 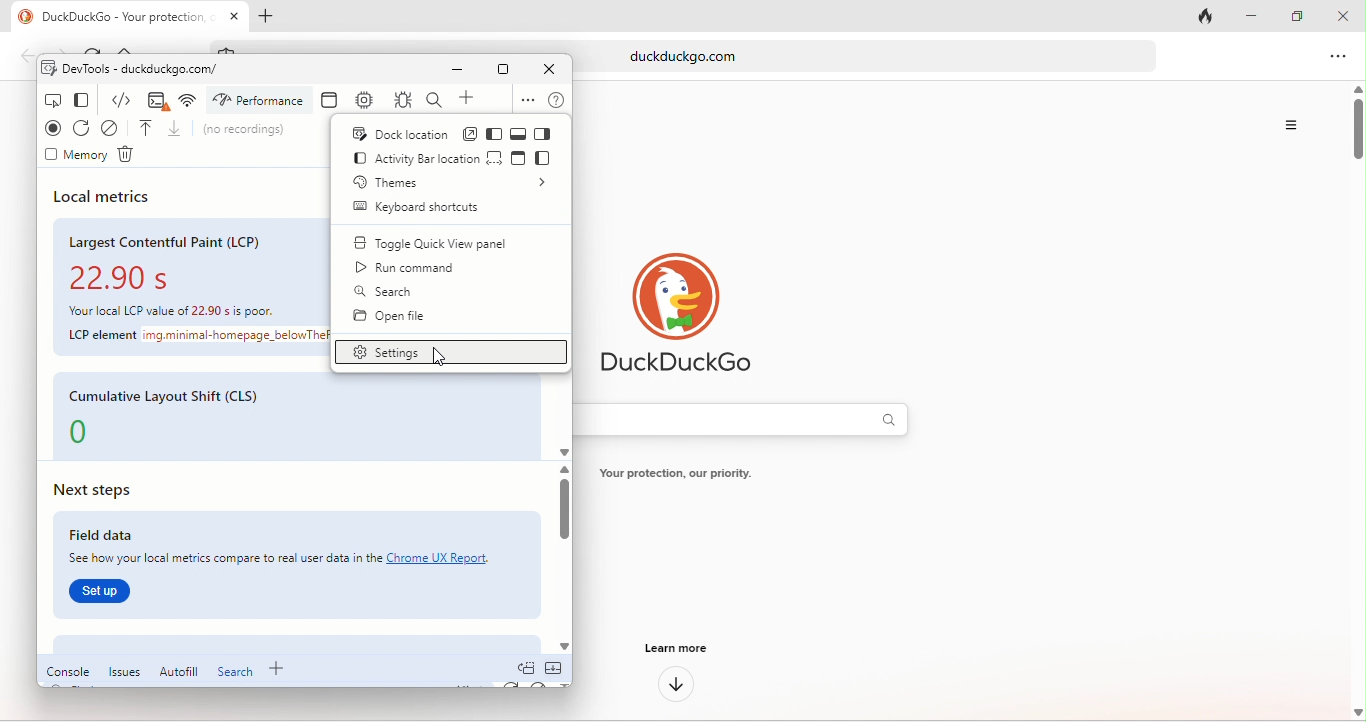 I want to click on toggle quick view panel, so click(x=434, y=244).